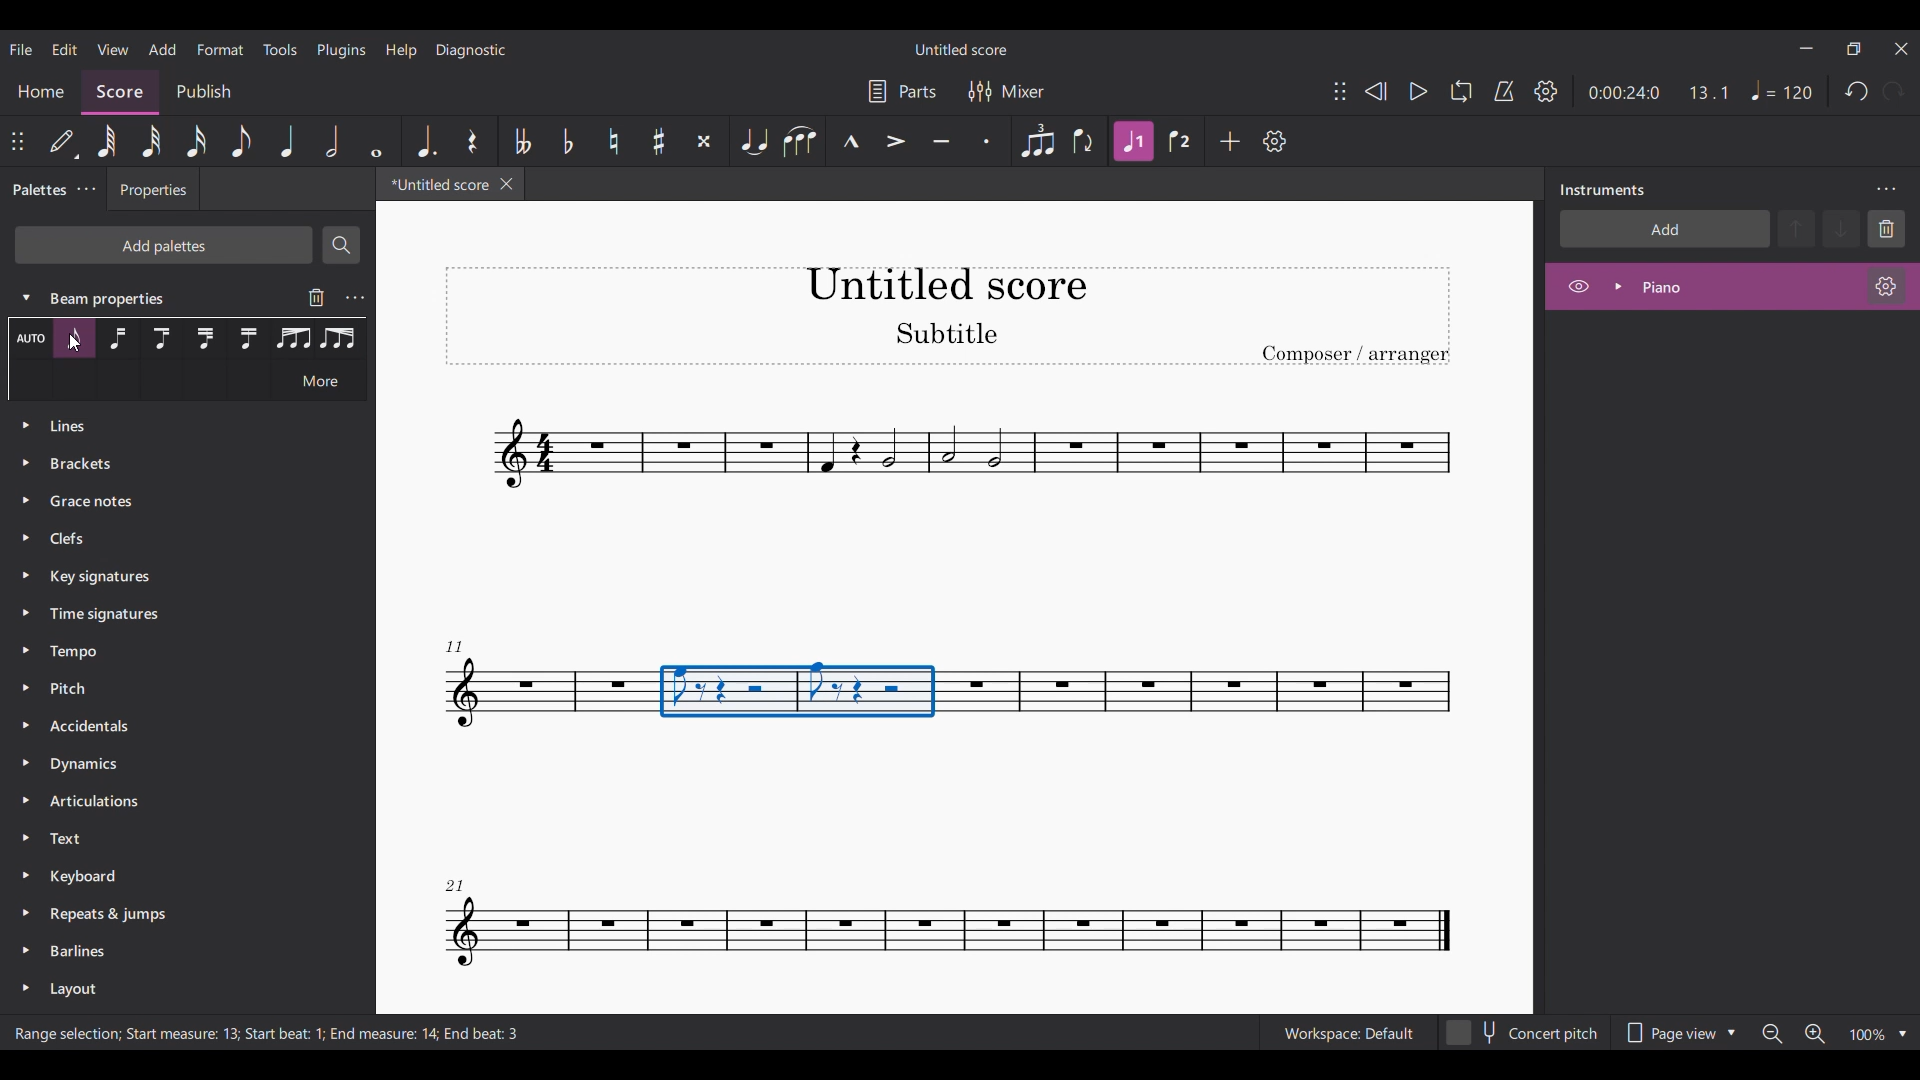 Image resolution: width=1920 pixels, height=1080 pixels. Describe the element at coordinates (1715, 286) in the screenshot. I see `Piano` at that location.